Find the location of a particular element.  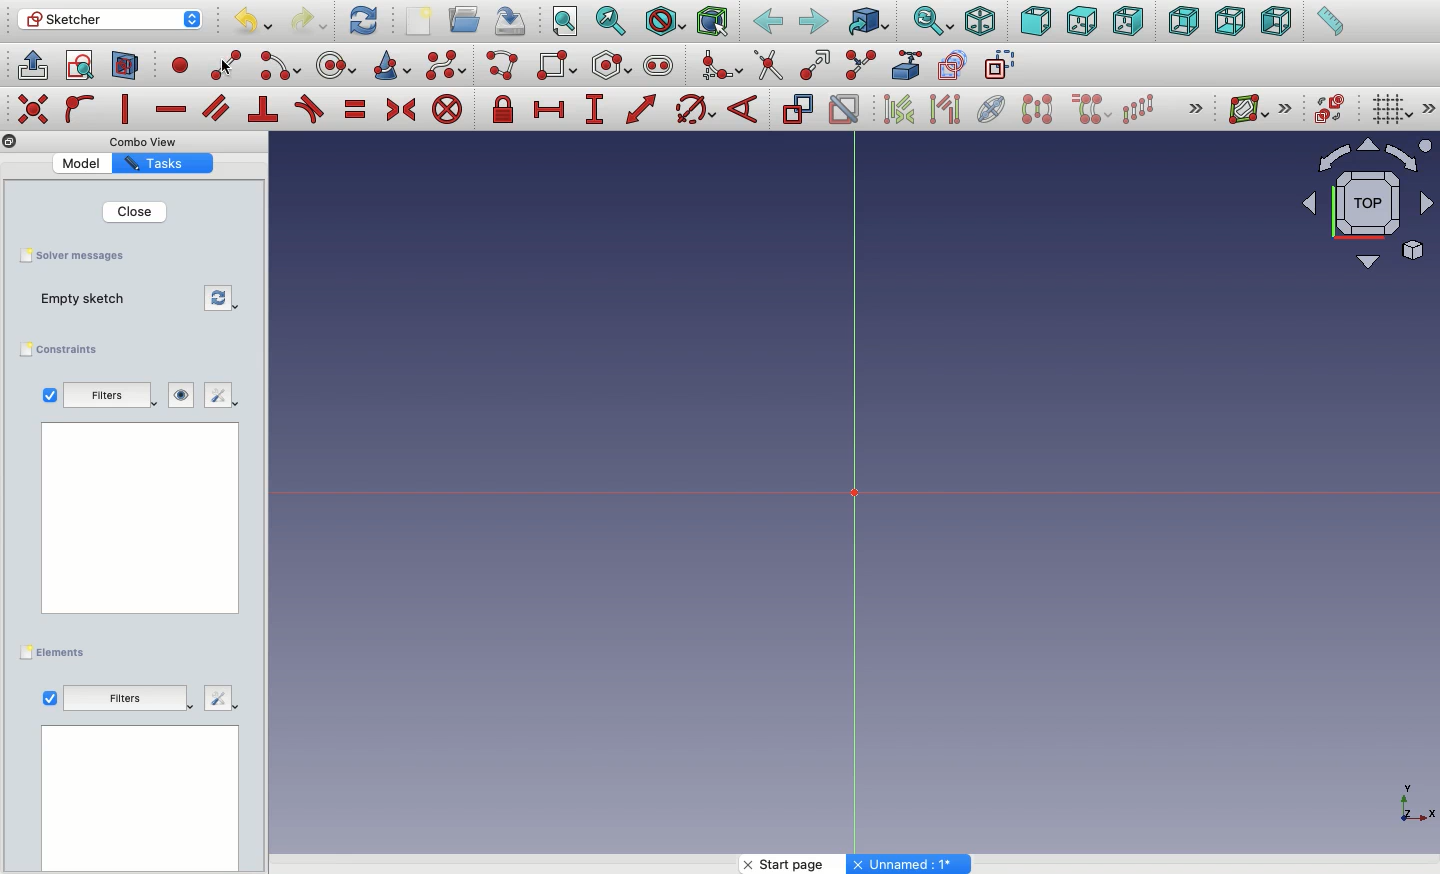

Axis is located at coordinates (855, 499).